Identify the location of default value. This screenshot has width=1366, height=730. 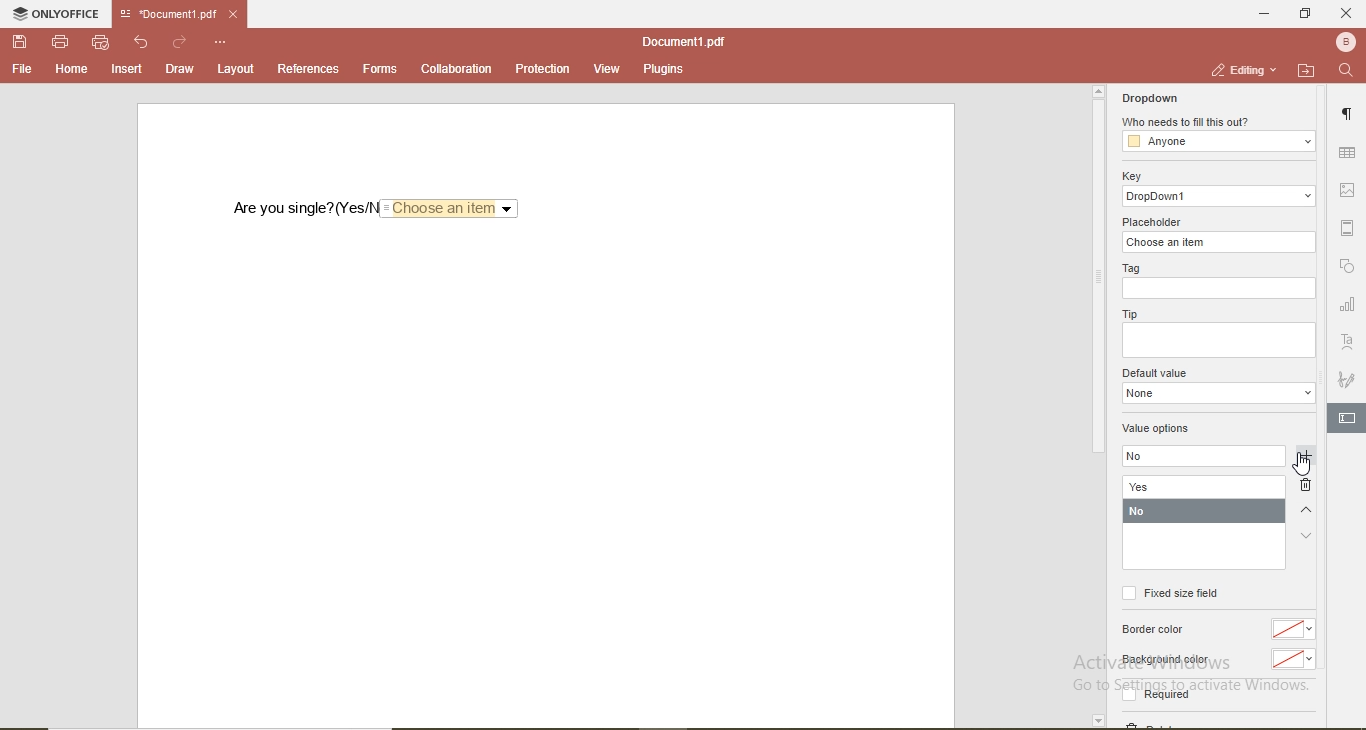
(1157, 372).